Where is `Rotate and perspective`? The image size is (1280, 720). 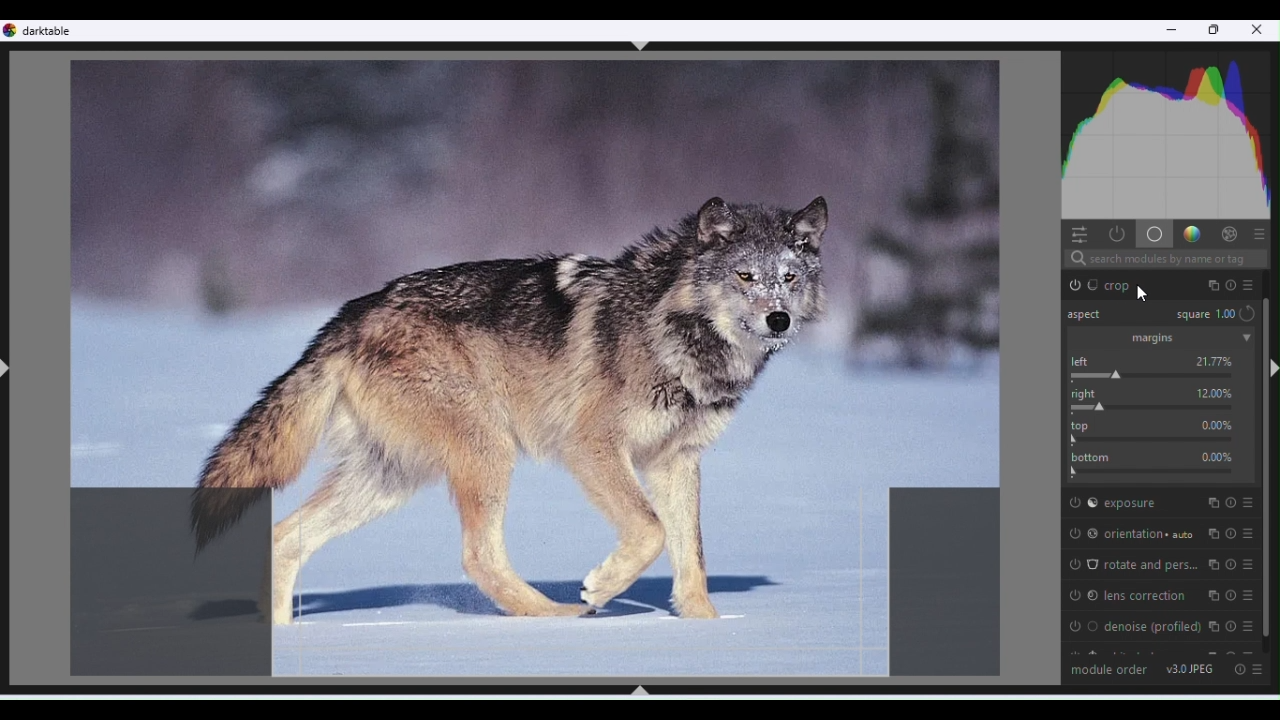 Rotate and perspective is located at coordinates (1161, 565).